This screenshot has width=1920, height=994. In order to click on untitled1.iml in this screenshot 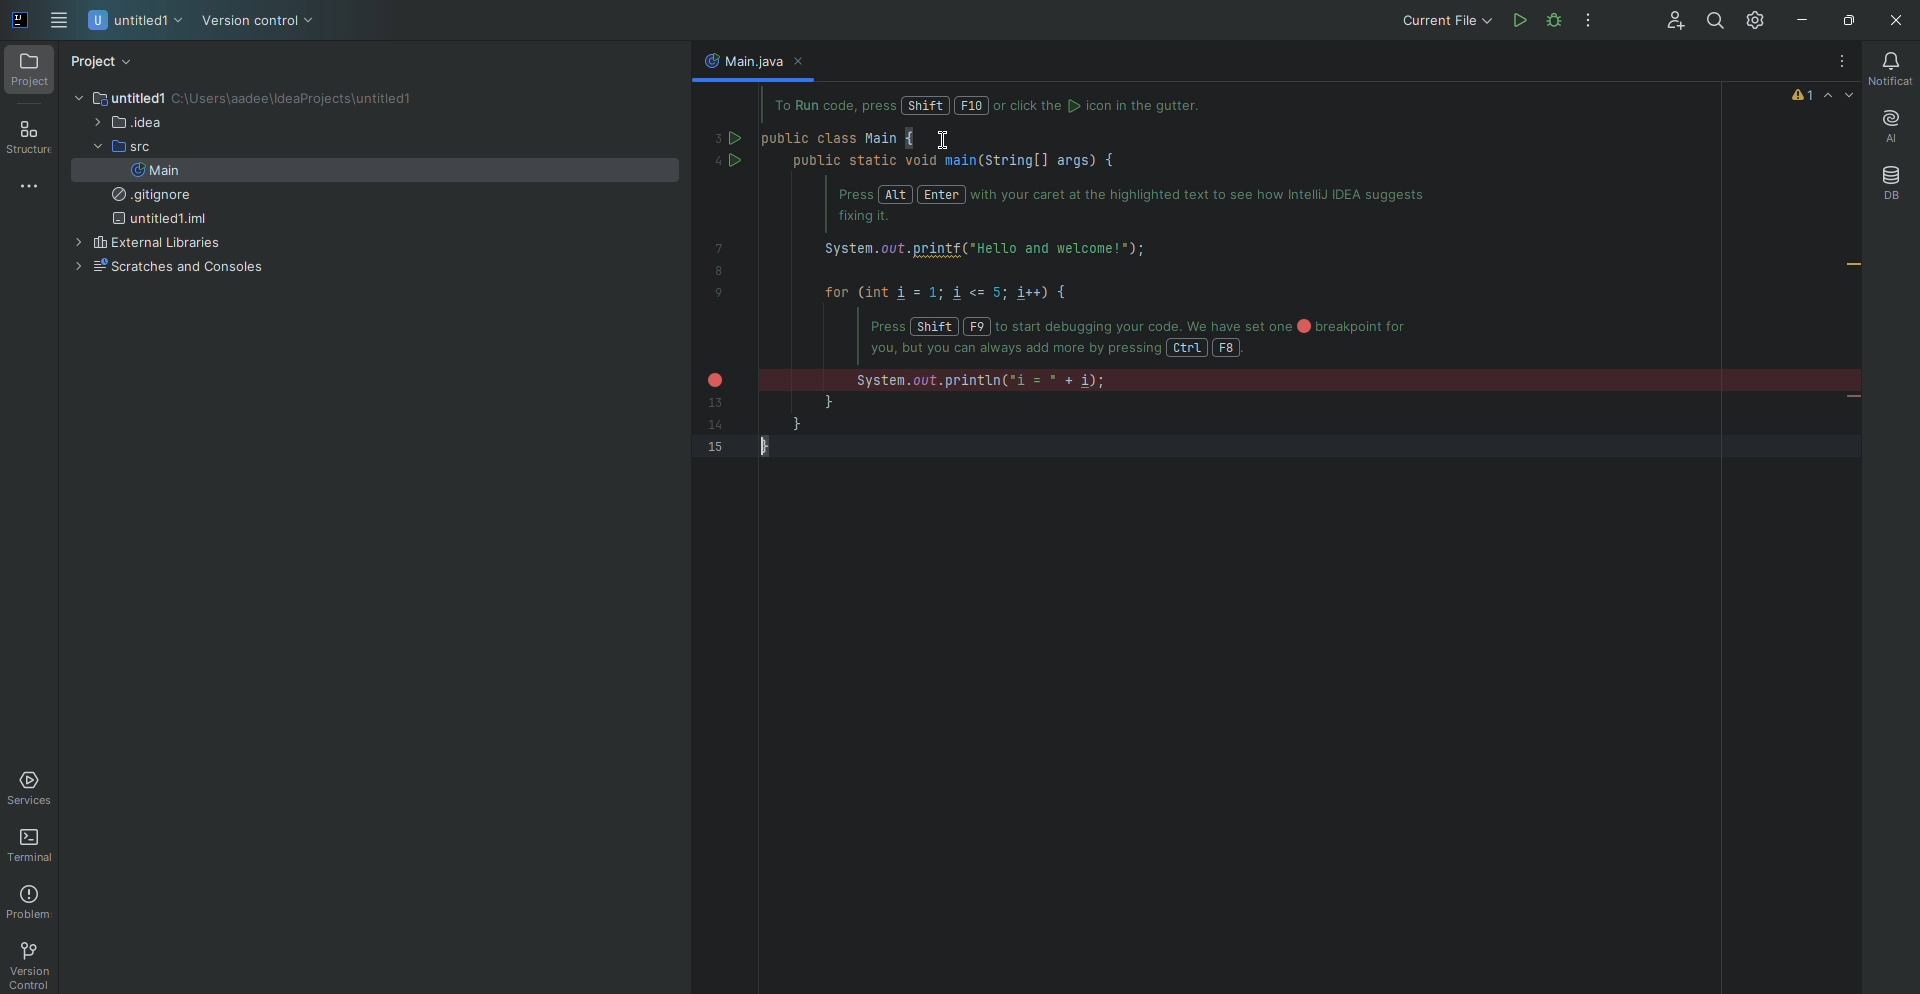, I will do `click(156, 220)`.